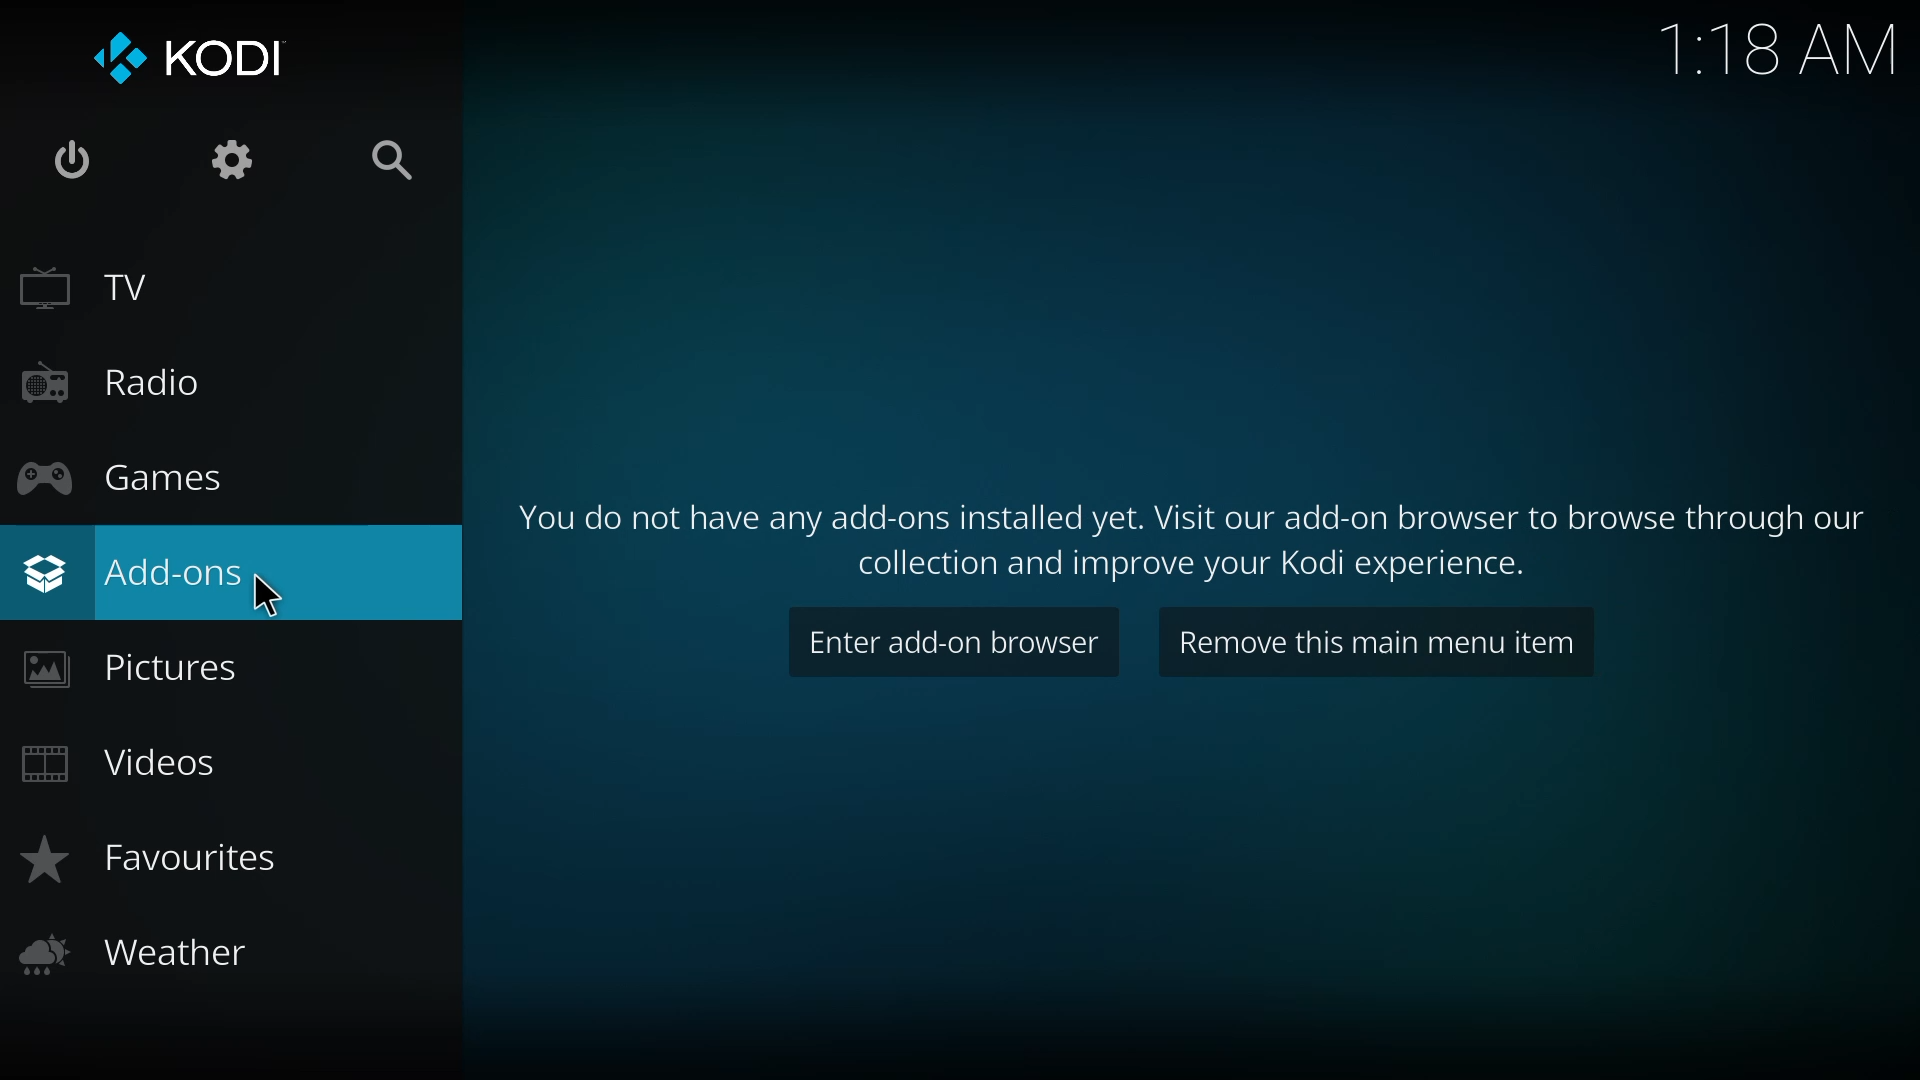 This screenshot has height=1080, width=1920. What do you see at coordinates (1375, 643) in the screenshot?
I see `remove this main menu item` at bounding box center [1375, 643].